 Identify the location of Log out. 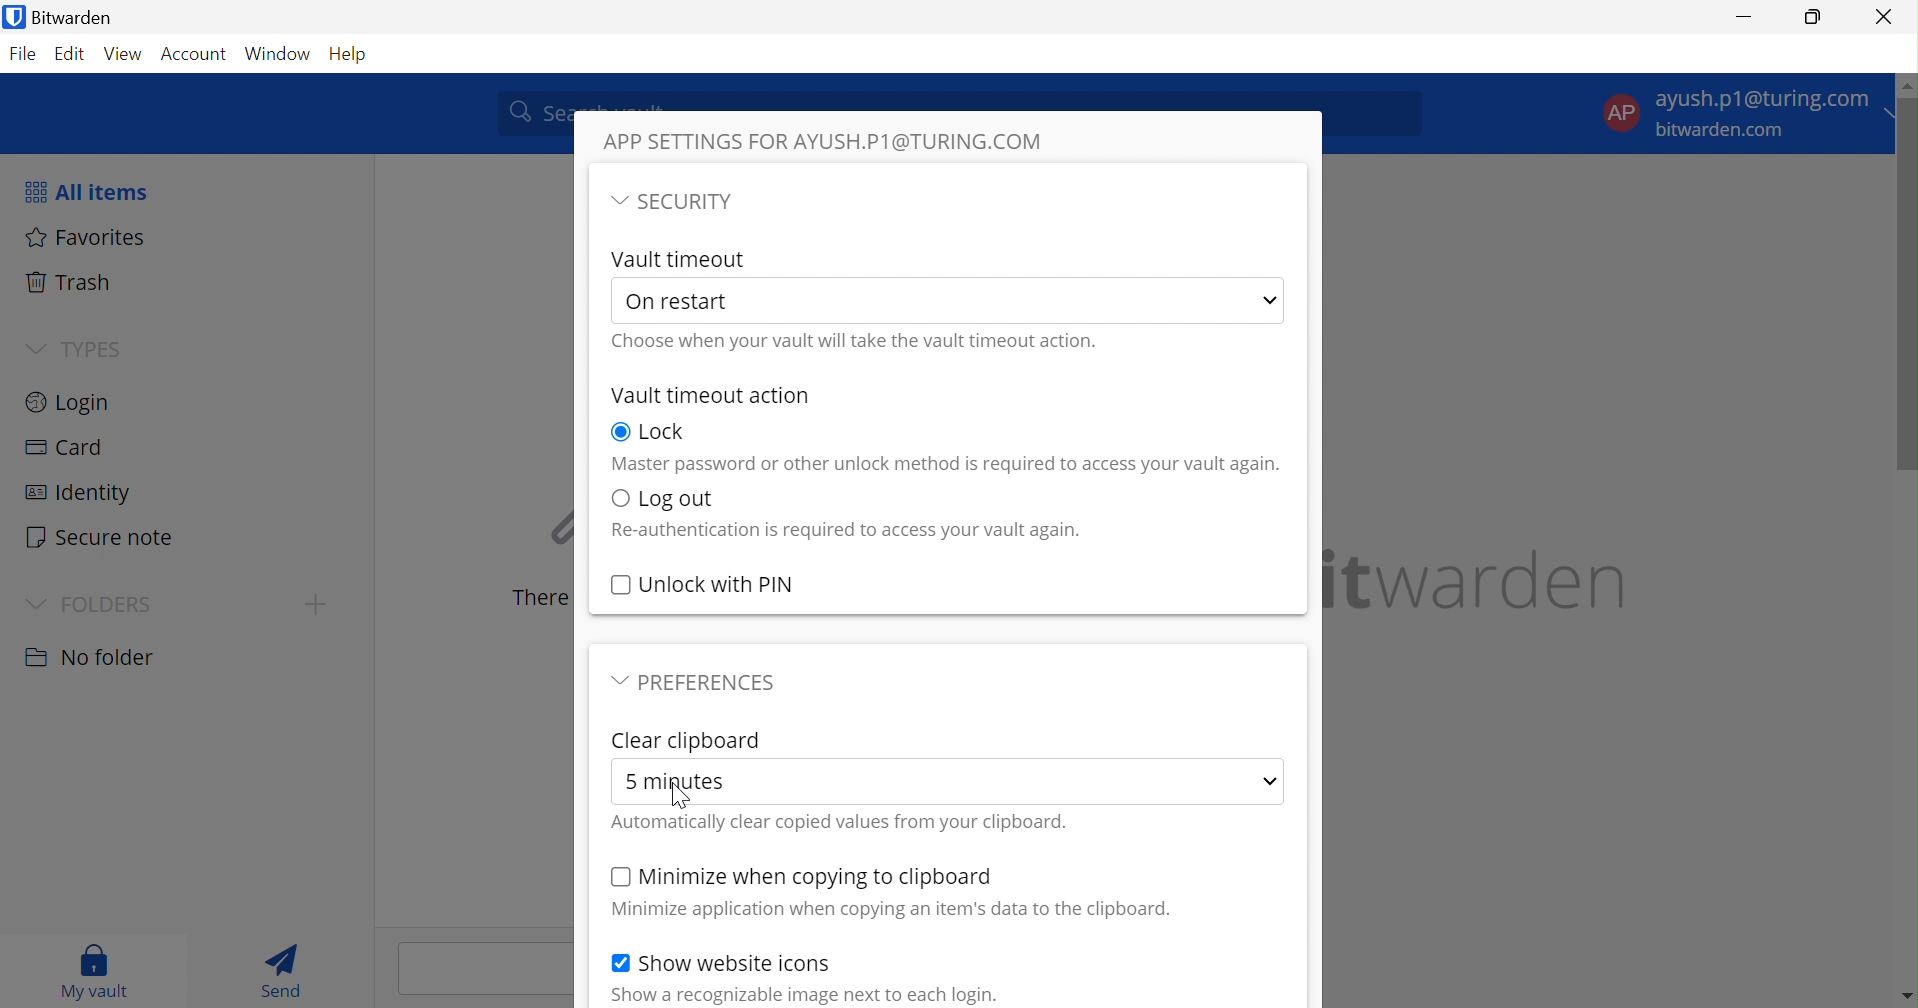
(681, 498).